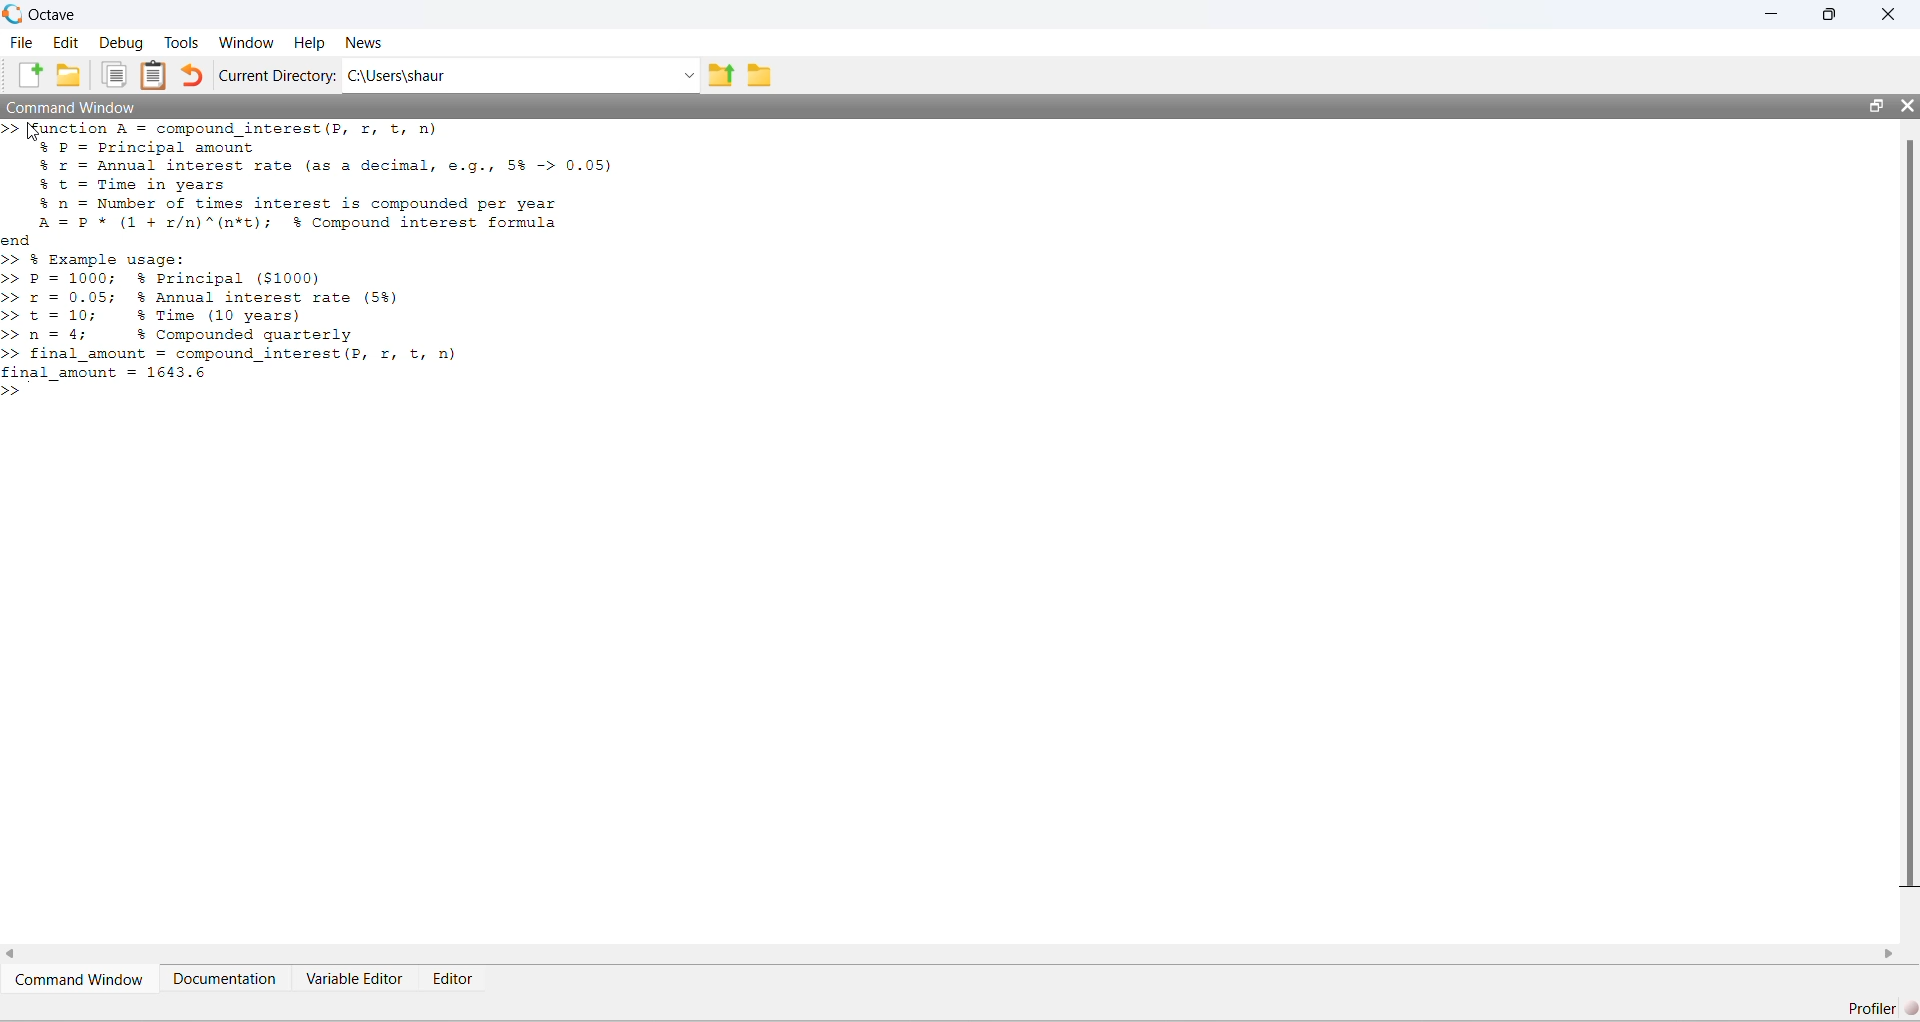 This screenshot has height=1022, width=1920. I want to click on Close, so click(1889, 15).